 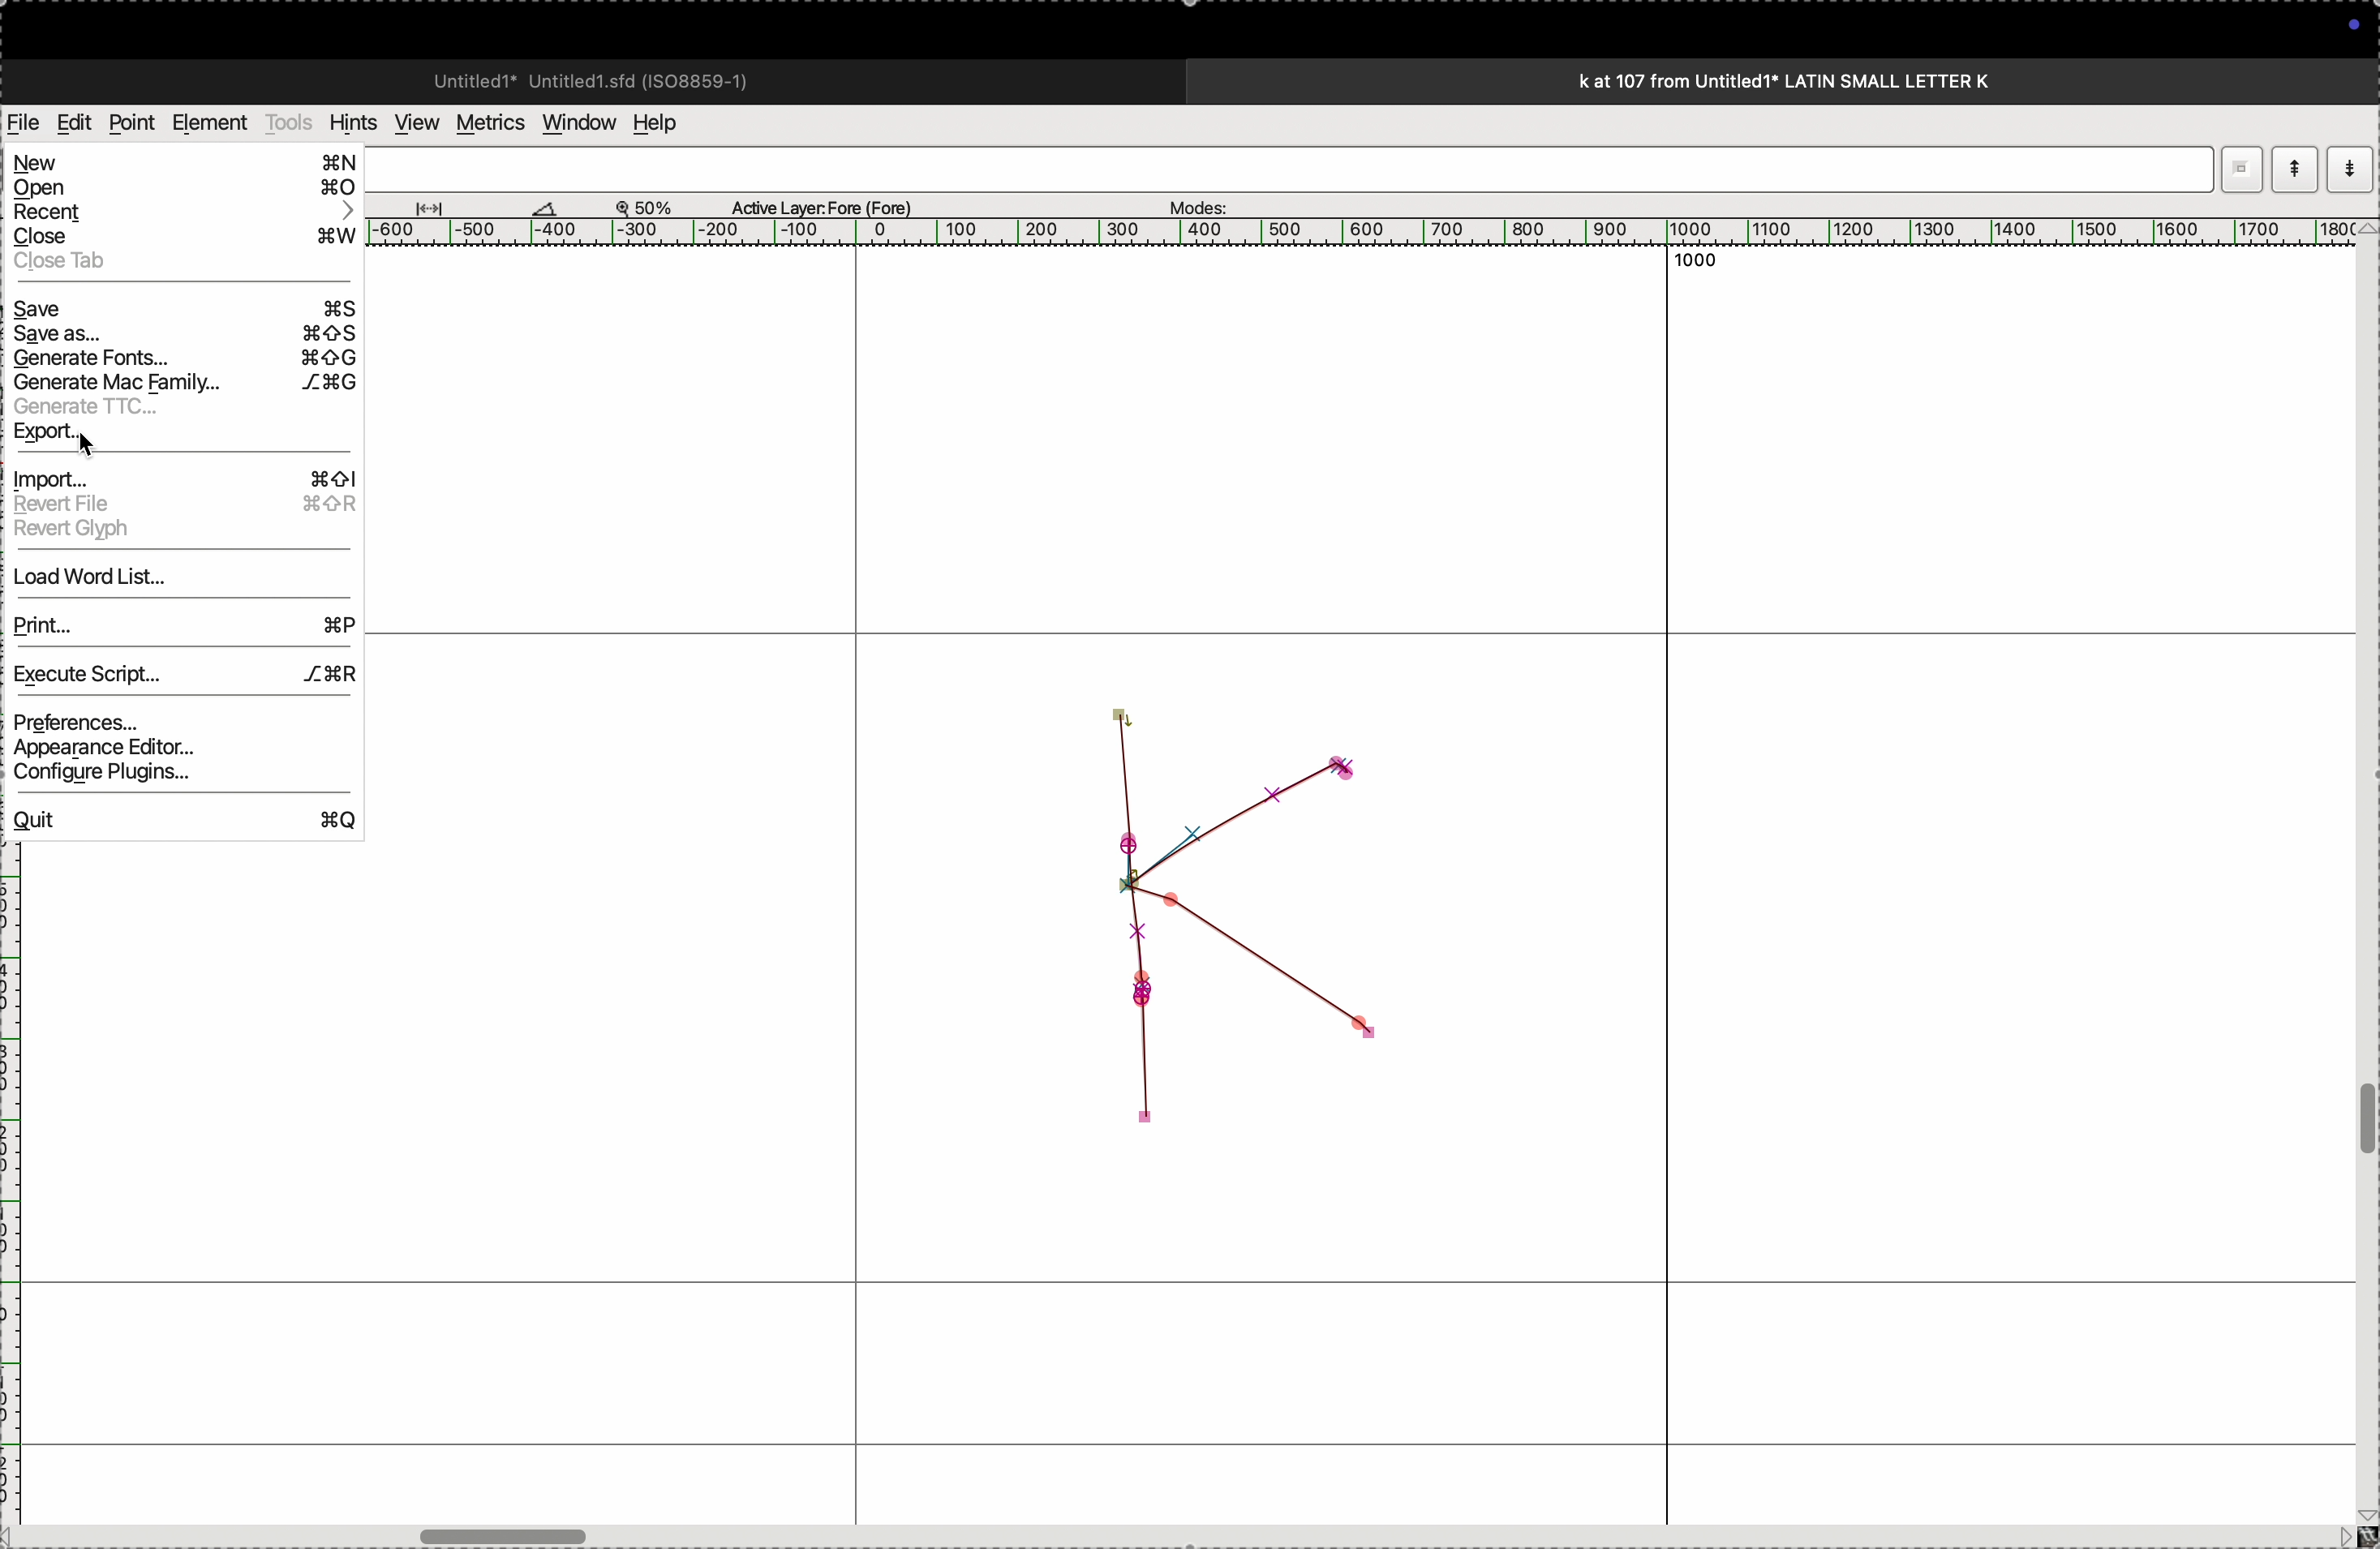 What do you see at coordinates (212, 123) in the screenshot?
I see `element` at bounding box center [212, 123].